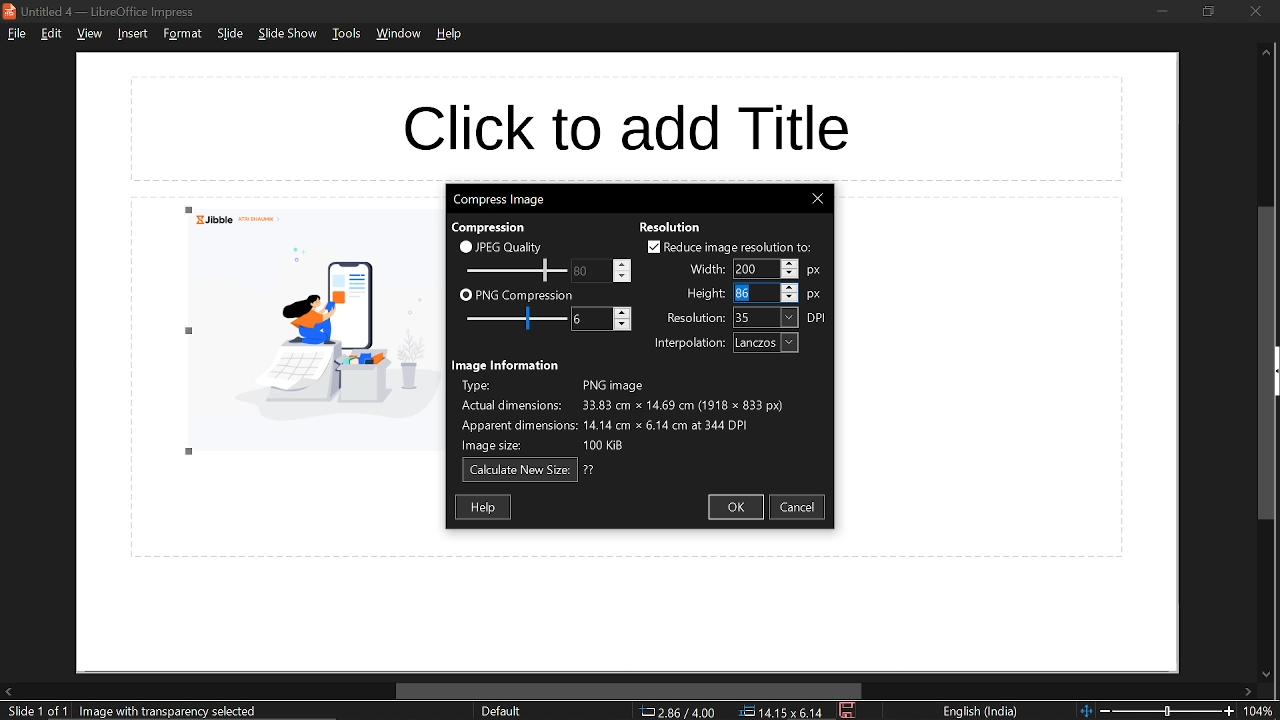 The image size is (1280, 720). What do you see at coordinates (789, 286) in the screenshot?
I see `increase height` at bounding box center [789, 286].